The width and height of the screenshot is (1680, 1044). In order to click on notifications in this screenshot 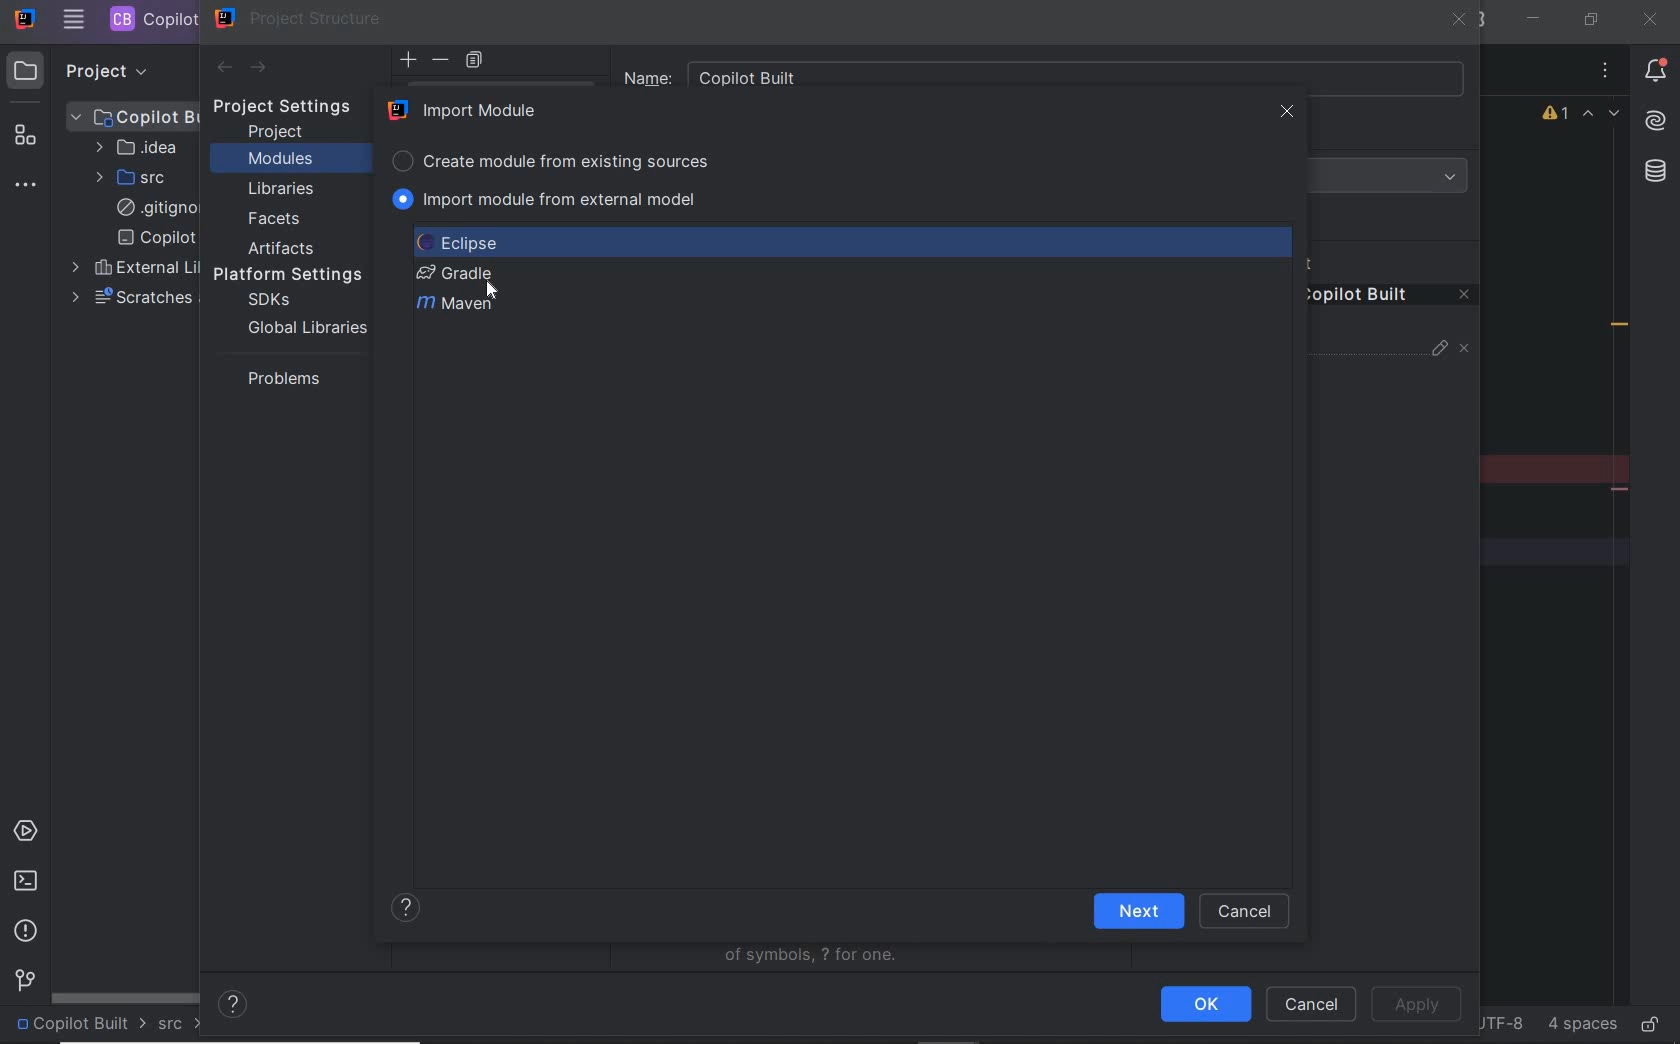, I will do `click(1656, 73)`.